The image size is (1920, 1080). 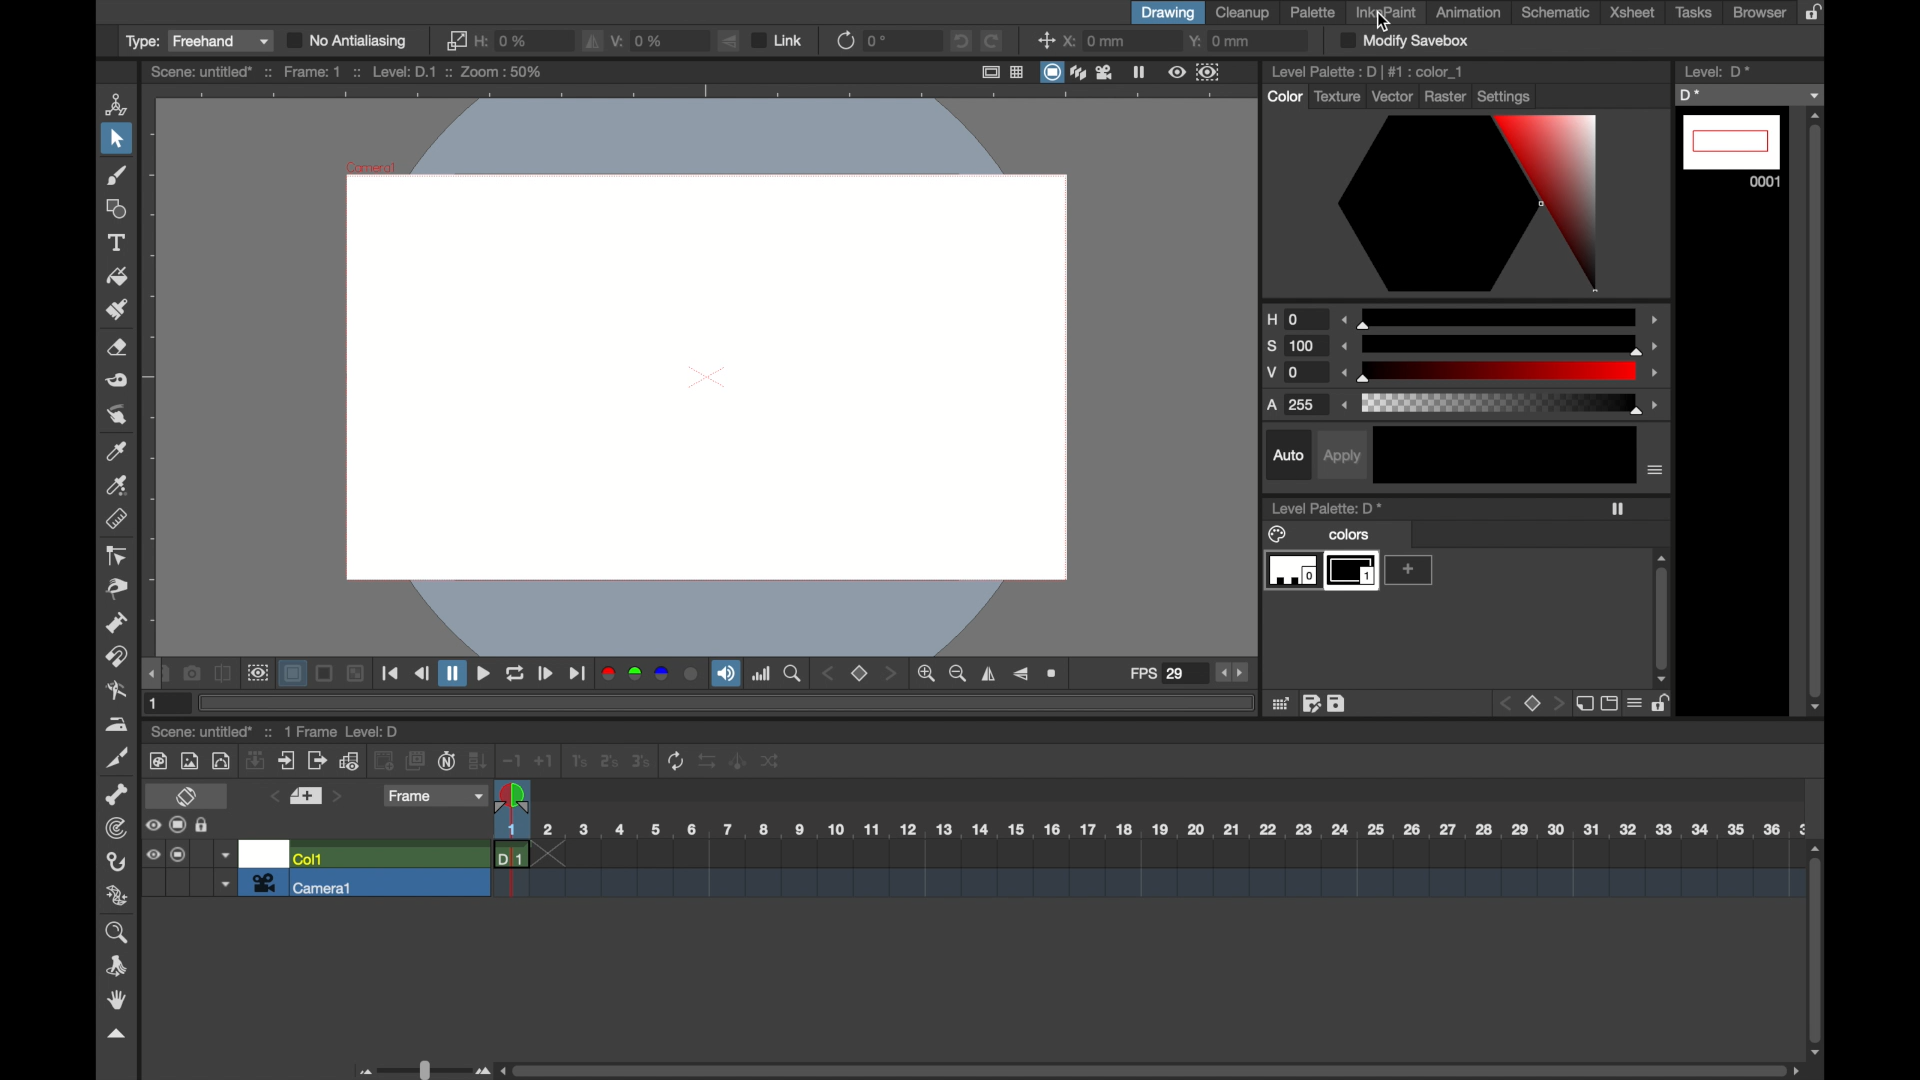 I want to click on x, so click(x=1096, y=41).